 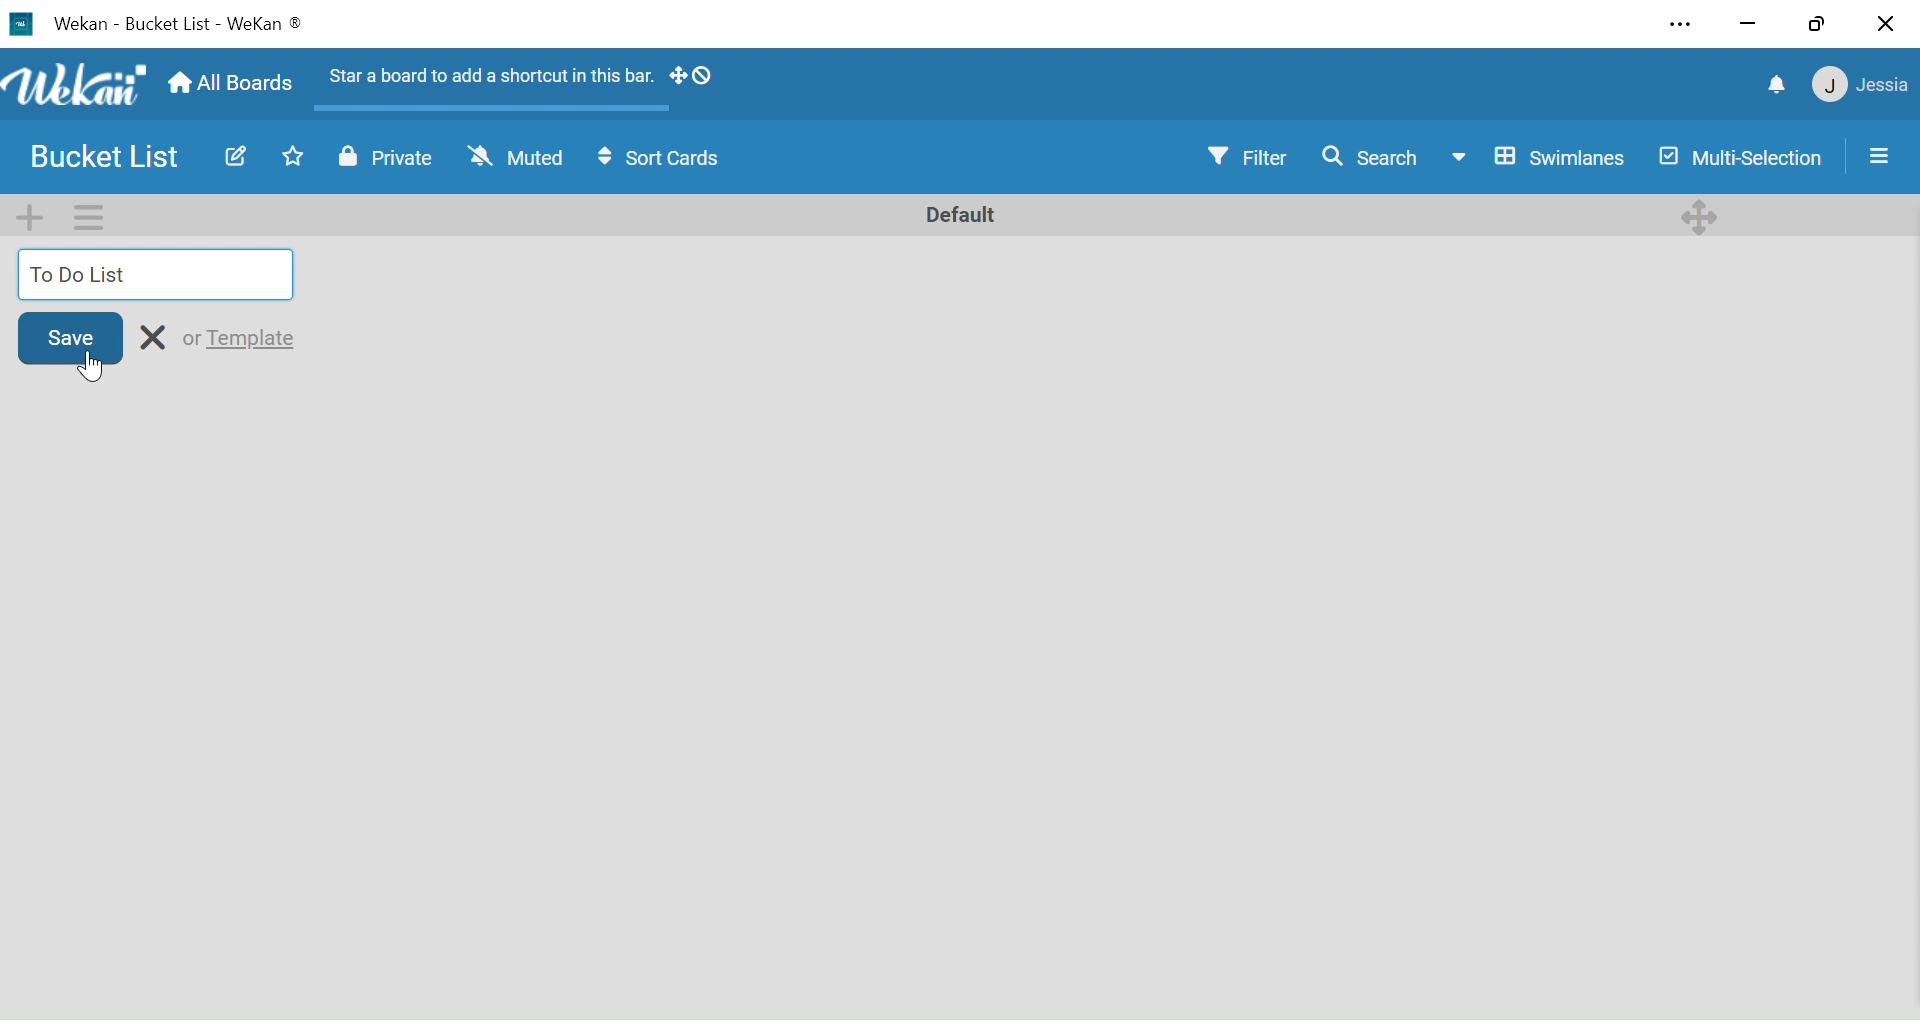 I want to click on Toggle handle on/off, so click(x=692, y=79).